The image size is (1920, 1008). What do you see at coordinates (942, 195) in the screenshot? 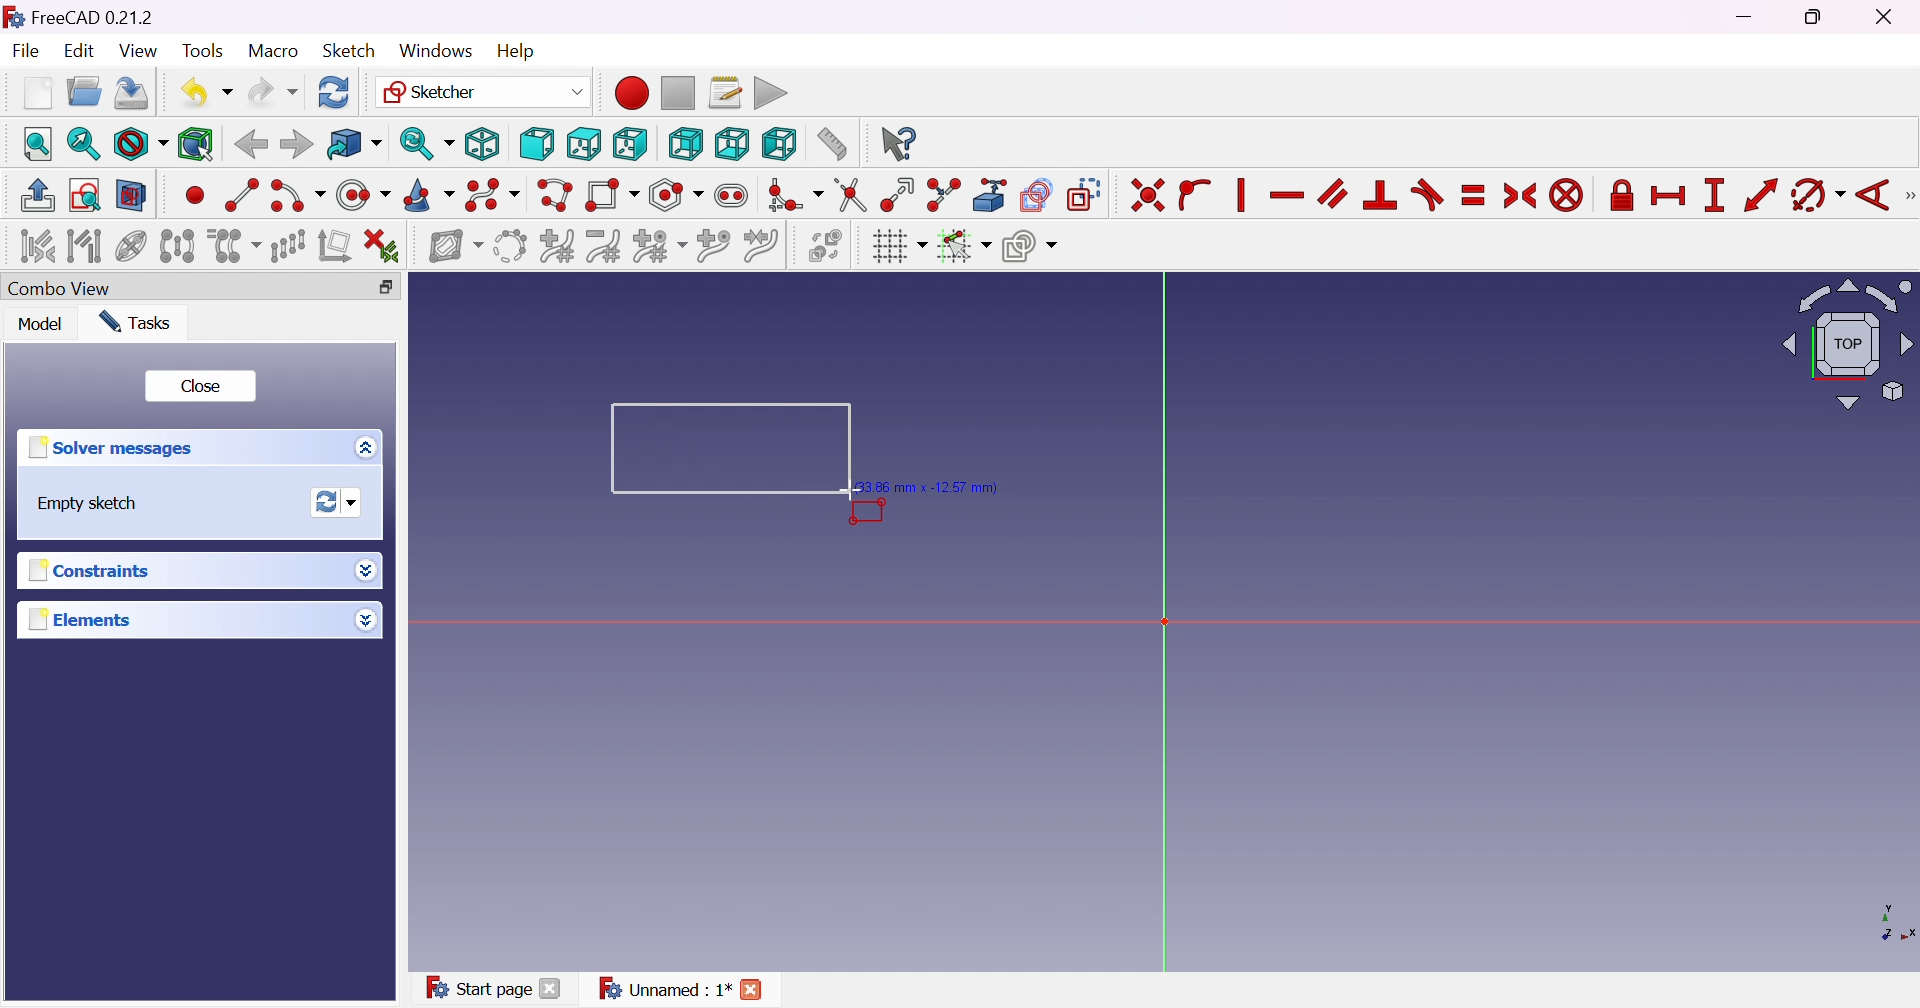
I see `Split edge` at bounding box center [942, 195].